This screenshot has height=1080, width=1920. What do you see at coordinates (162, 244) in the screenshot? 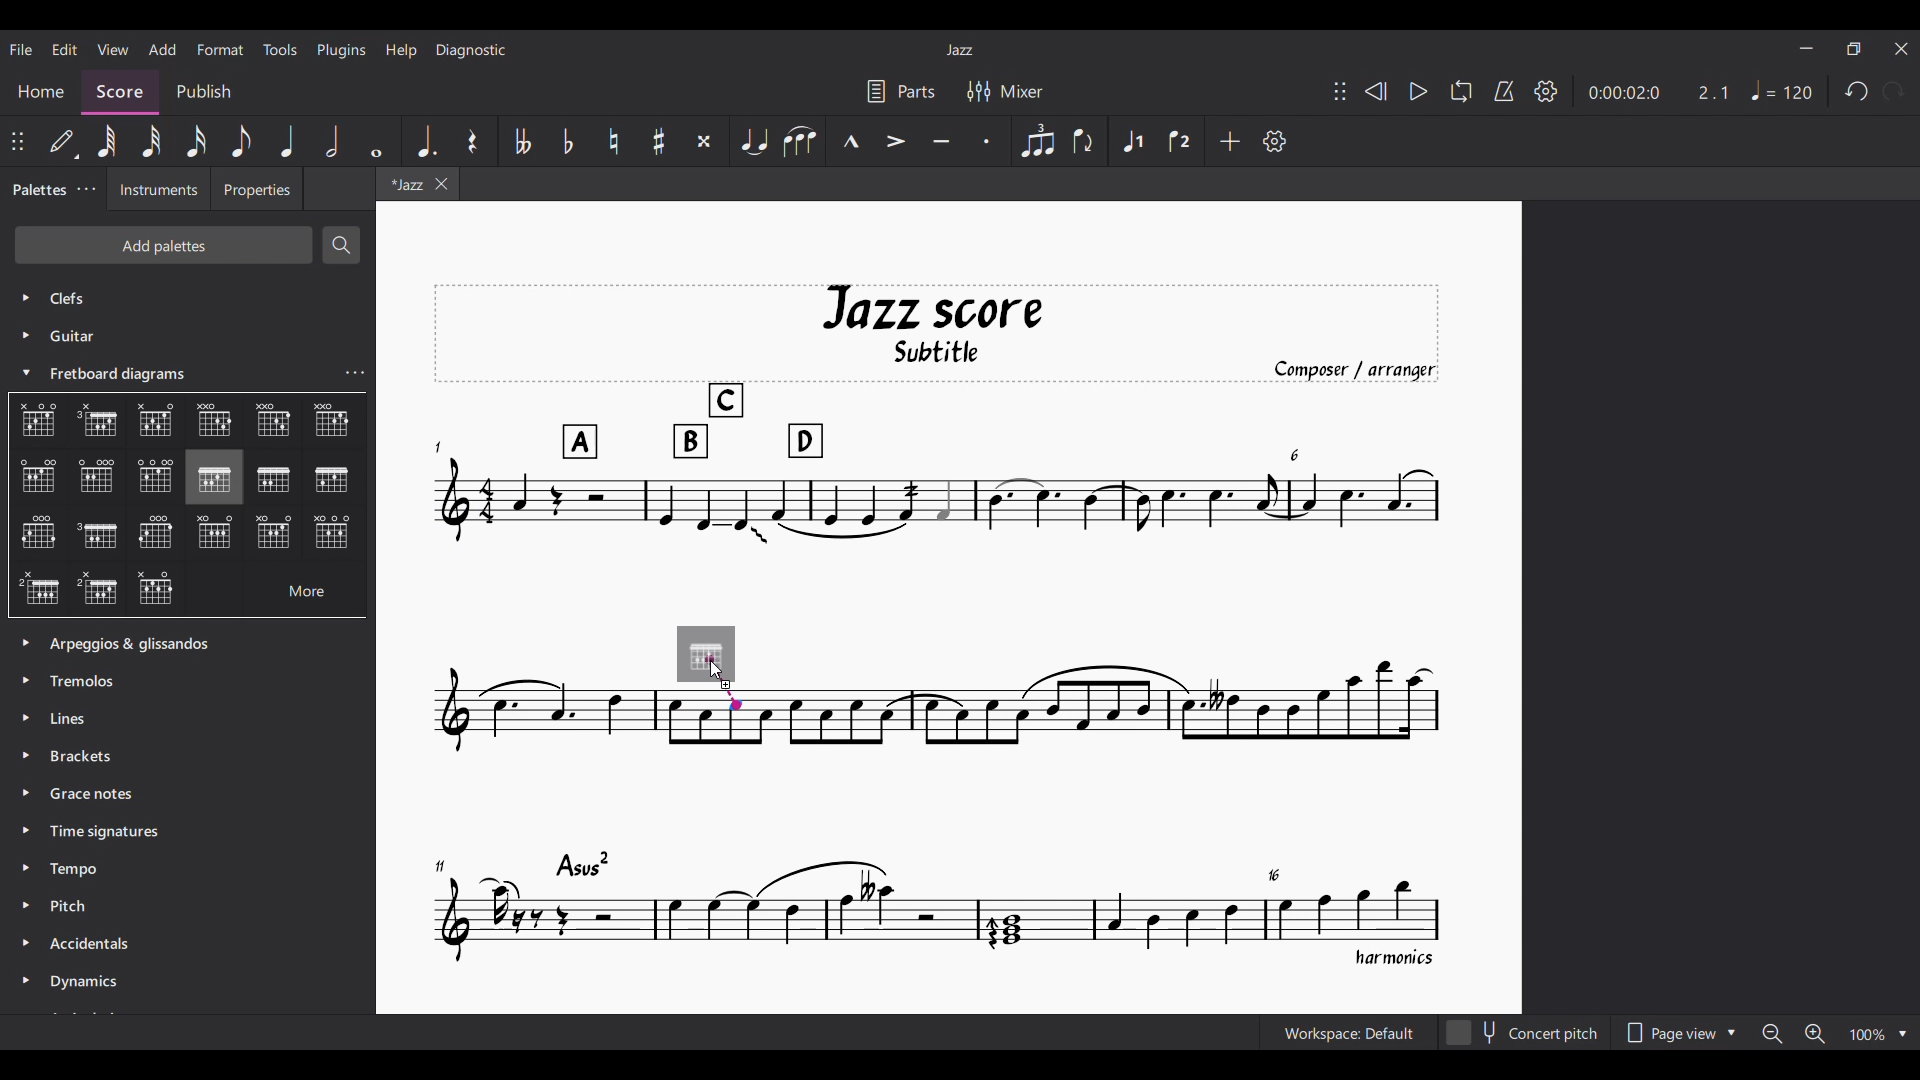
I see `Add palettes` at bounding box center [162, 244].